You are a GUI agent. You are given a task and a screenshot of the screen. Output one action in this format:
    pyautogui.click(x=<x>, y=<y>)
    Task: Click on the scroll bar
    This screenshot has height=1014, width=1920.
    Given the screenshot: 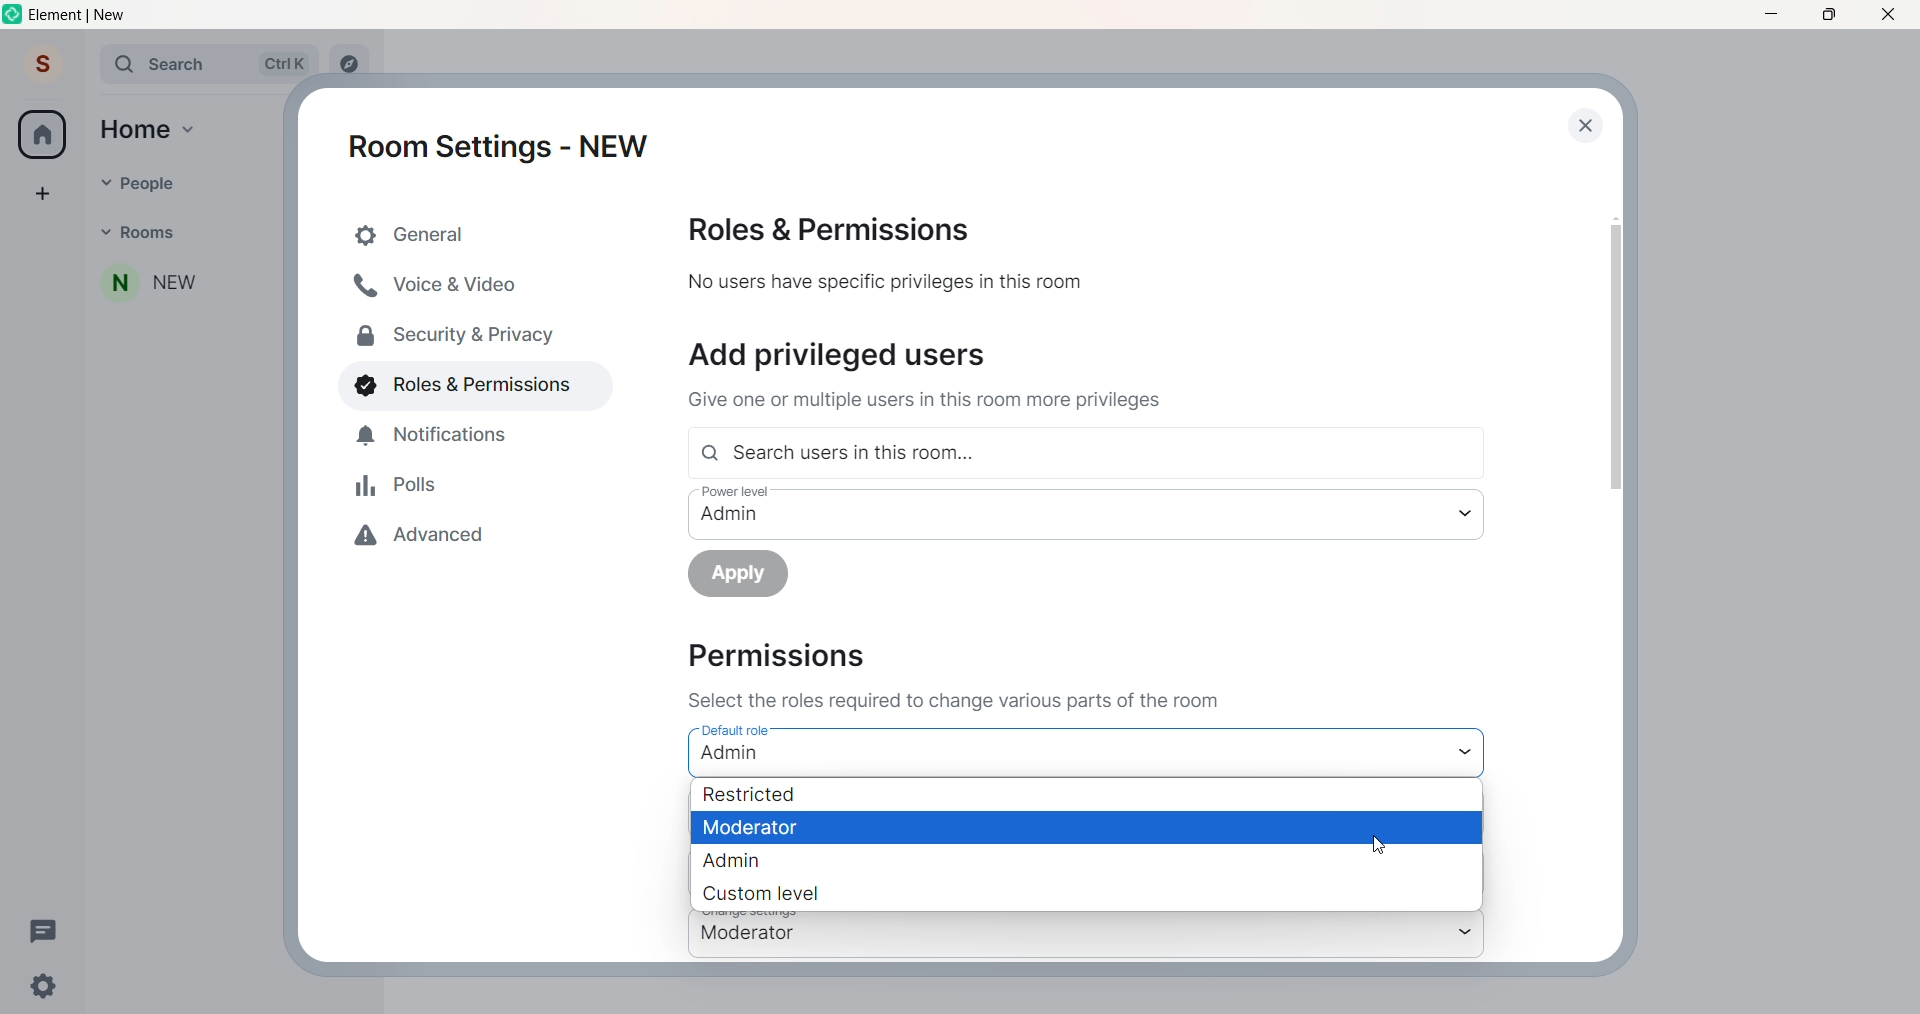 What is the action you would take?
    pyautogui.click(x=1619, y=344)
    